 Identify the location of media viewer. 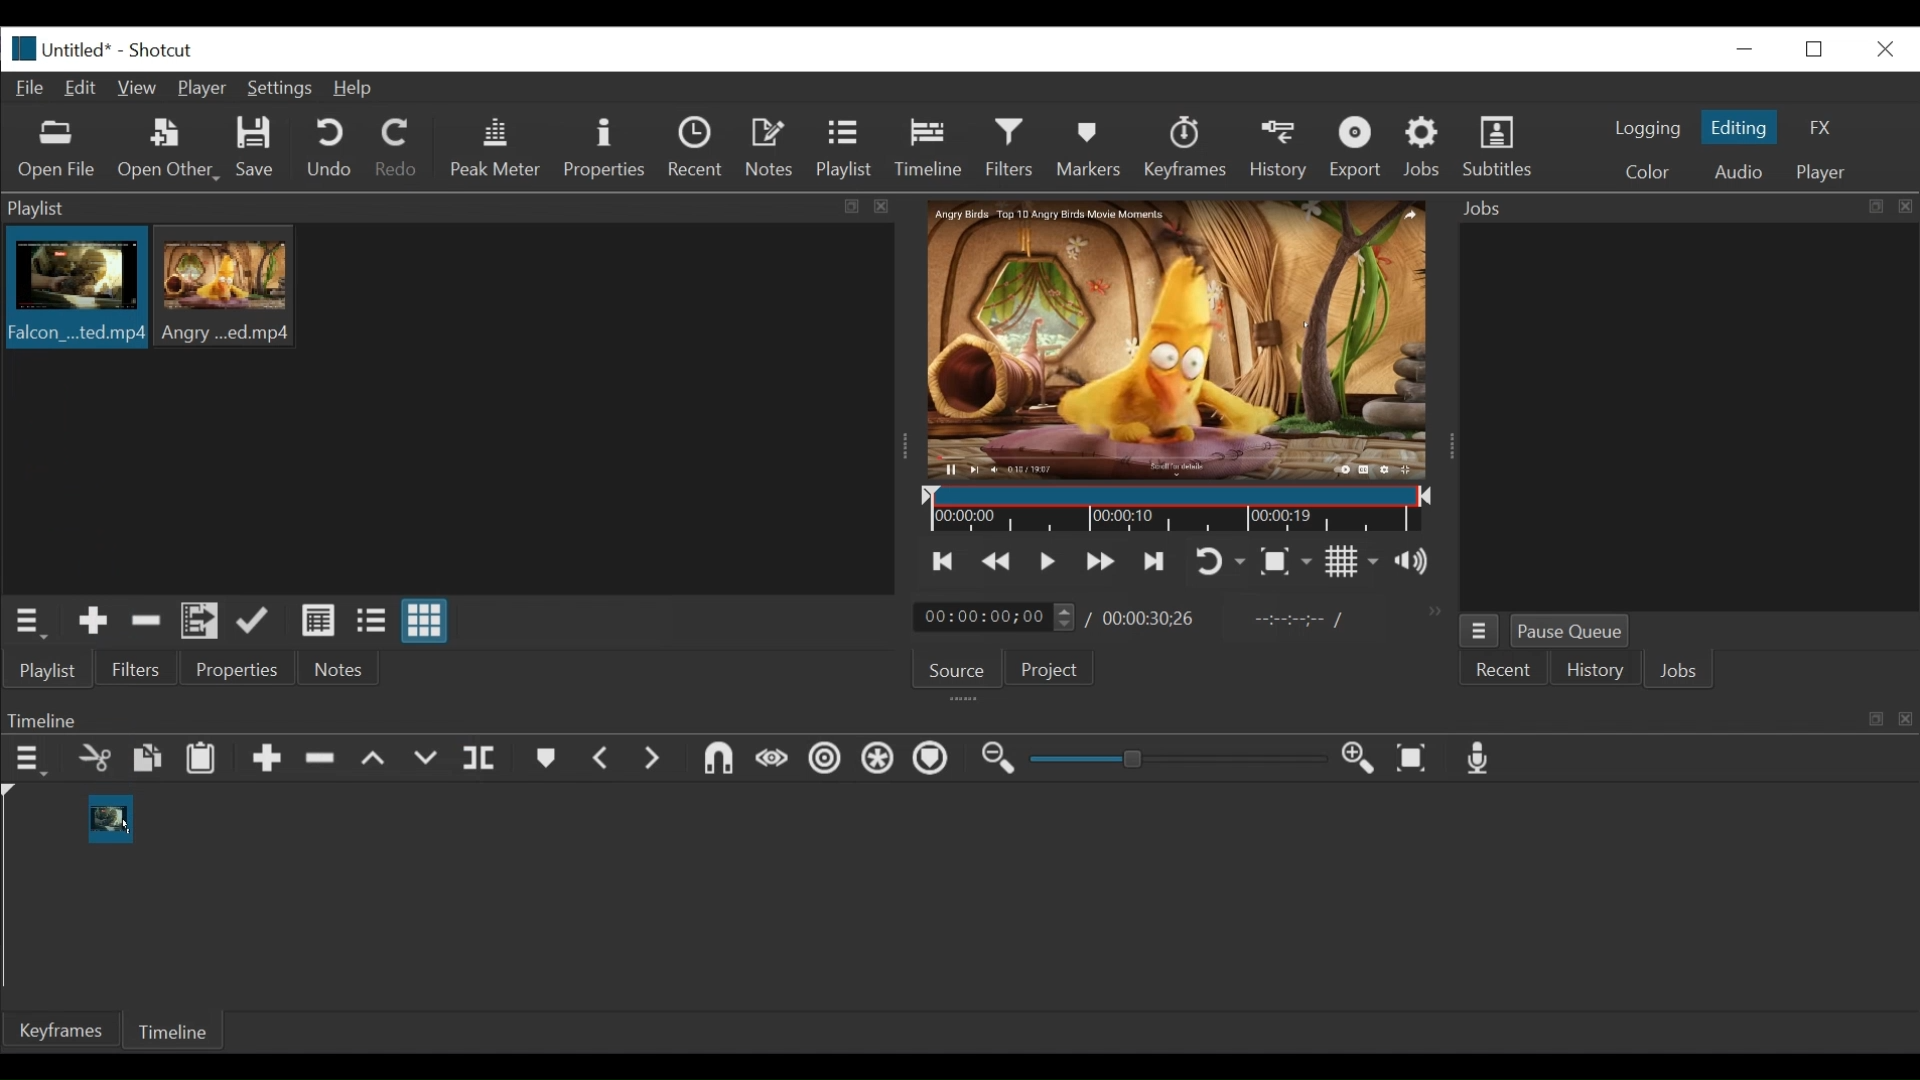
(1174, 339).